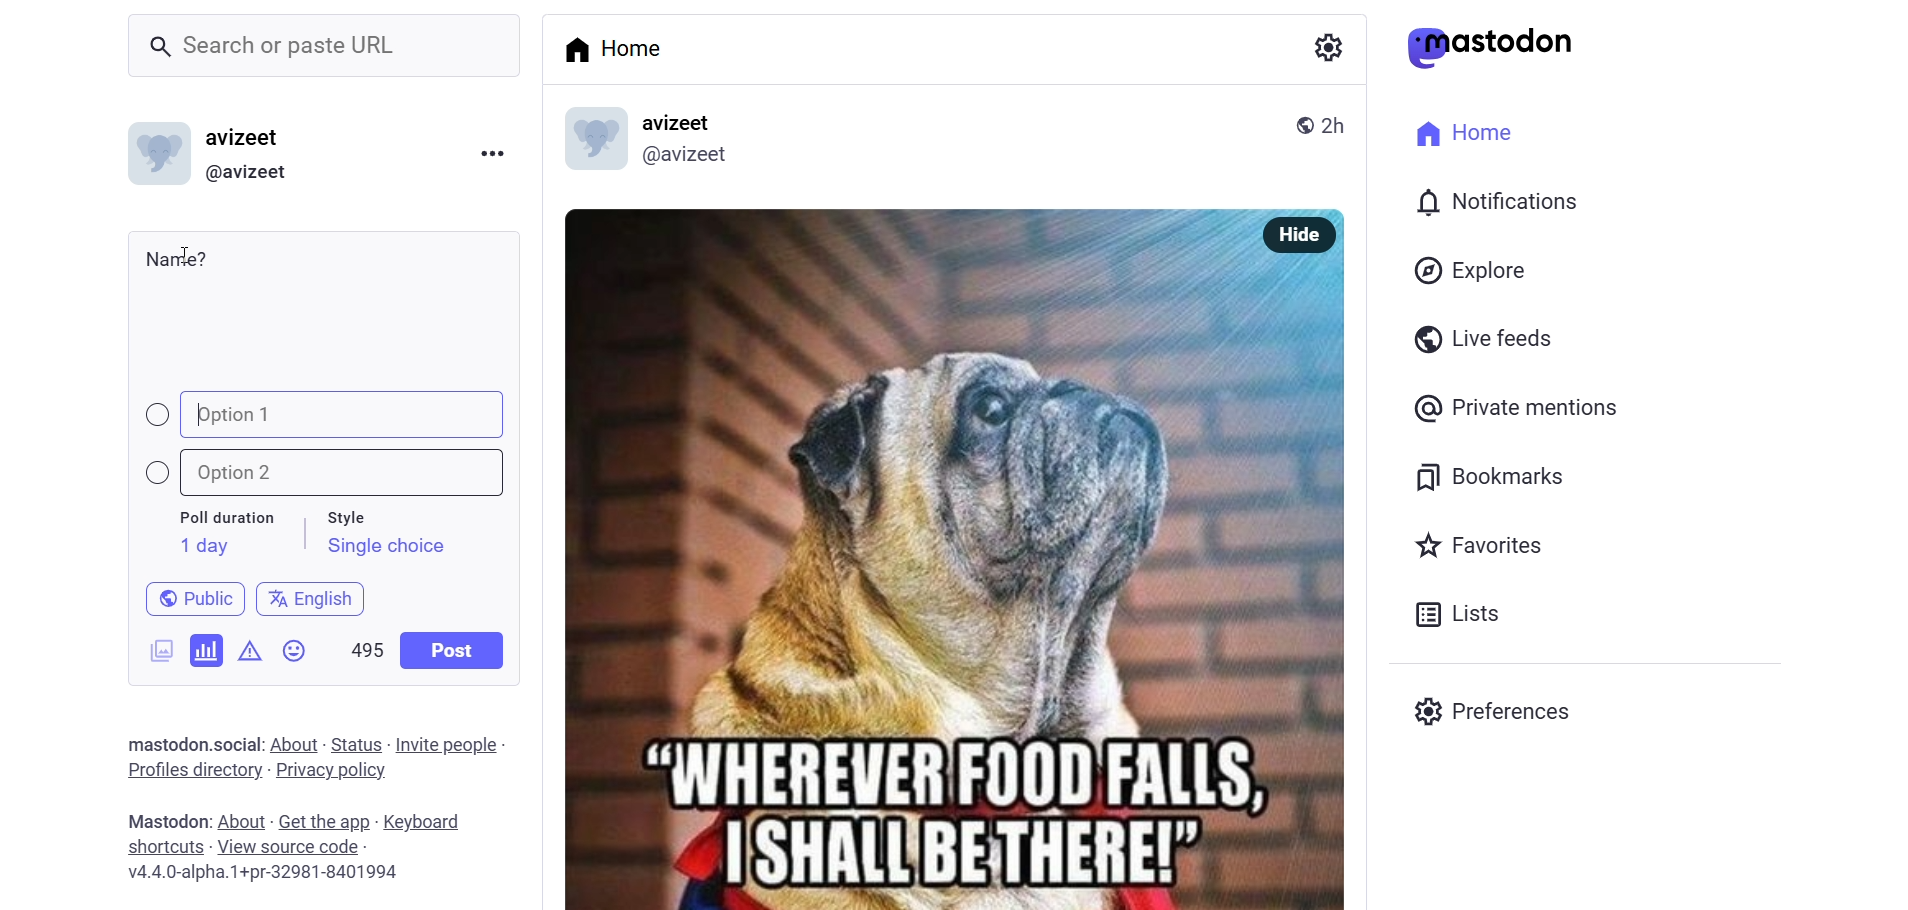  I want to click on more, so click(491, 151).